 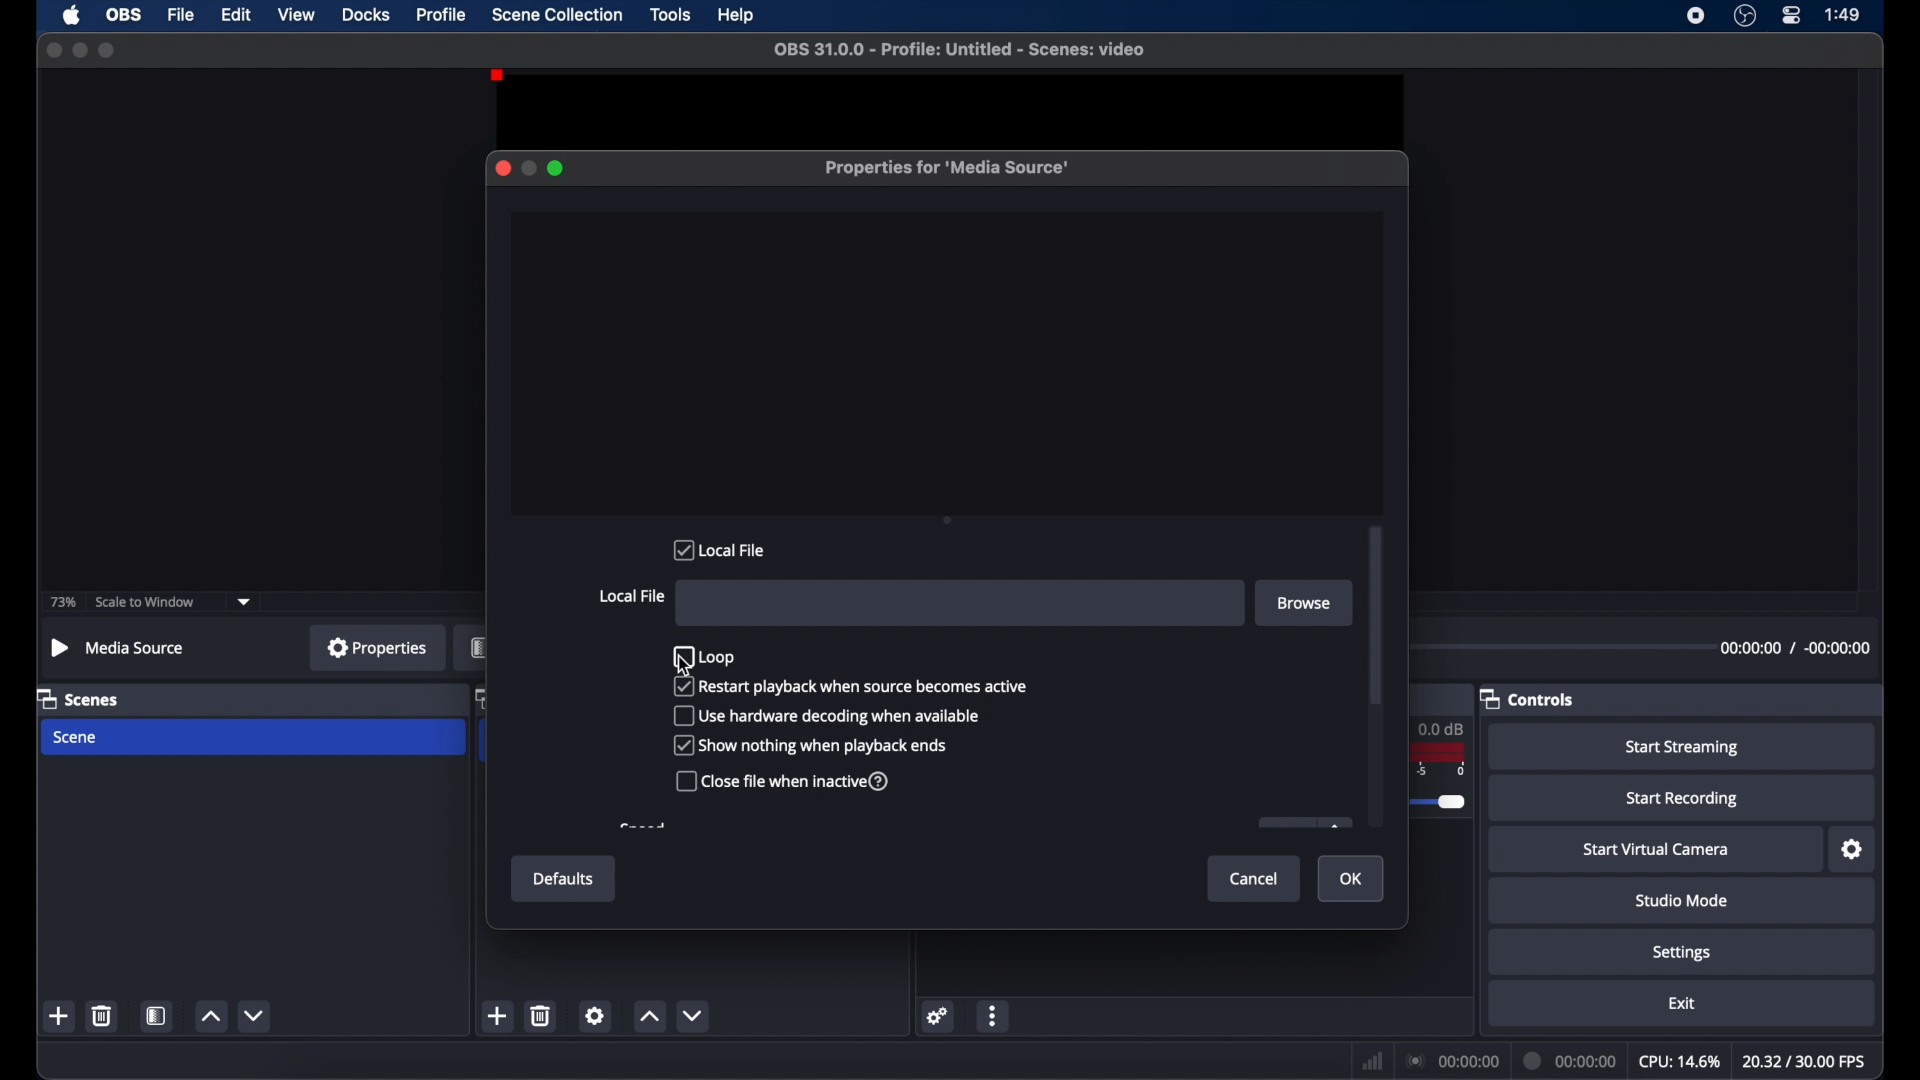 I want to click on 73%, so click(x=62, y=602).